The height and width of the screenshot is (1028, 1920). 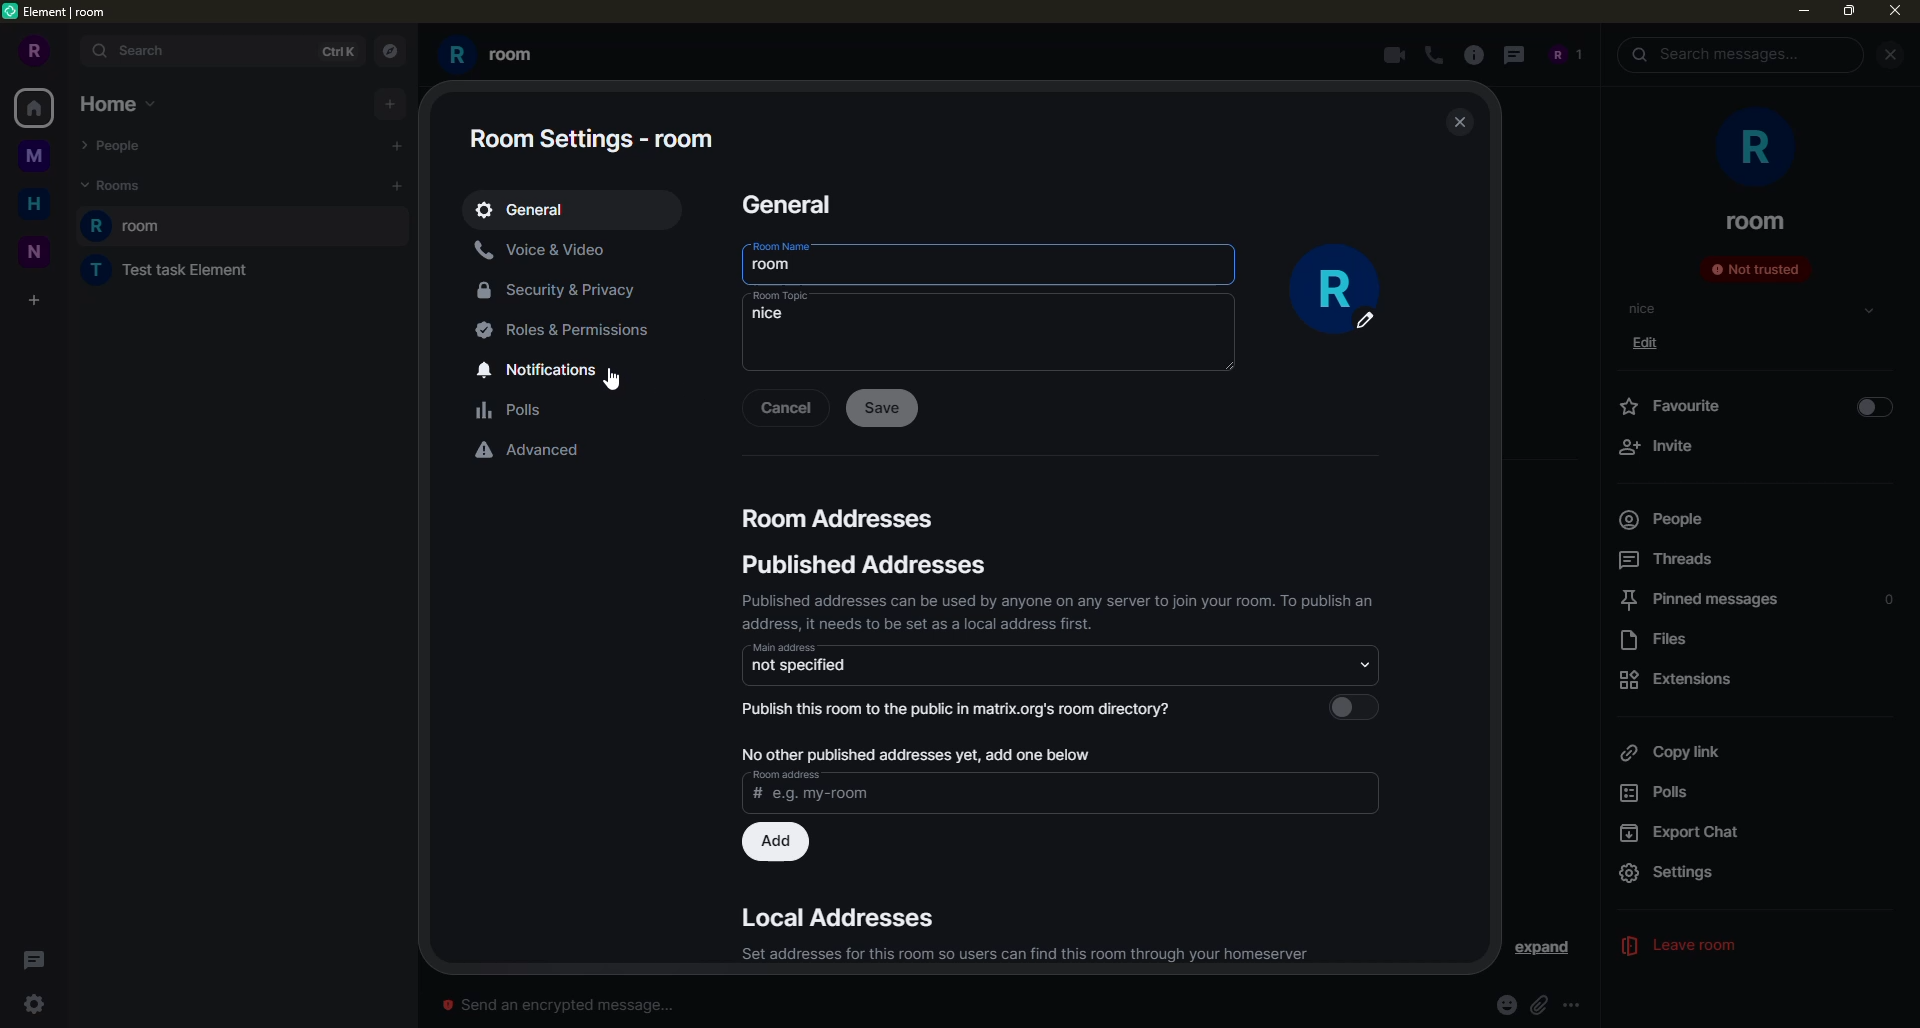 What do you see at coordinates (398, 186) in the screenshot?
I see `add` at bounding box center [398, 186].